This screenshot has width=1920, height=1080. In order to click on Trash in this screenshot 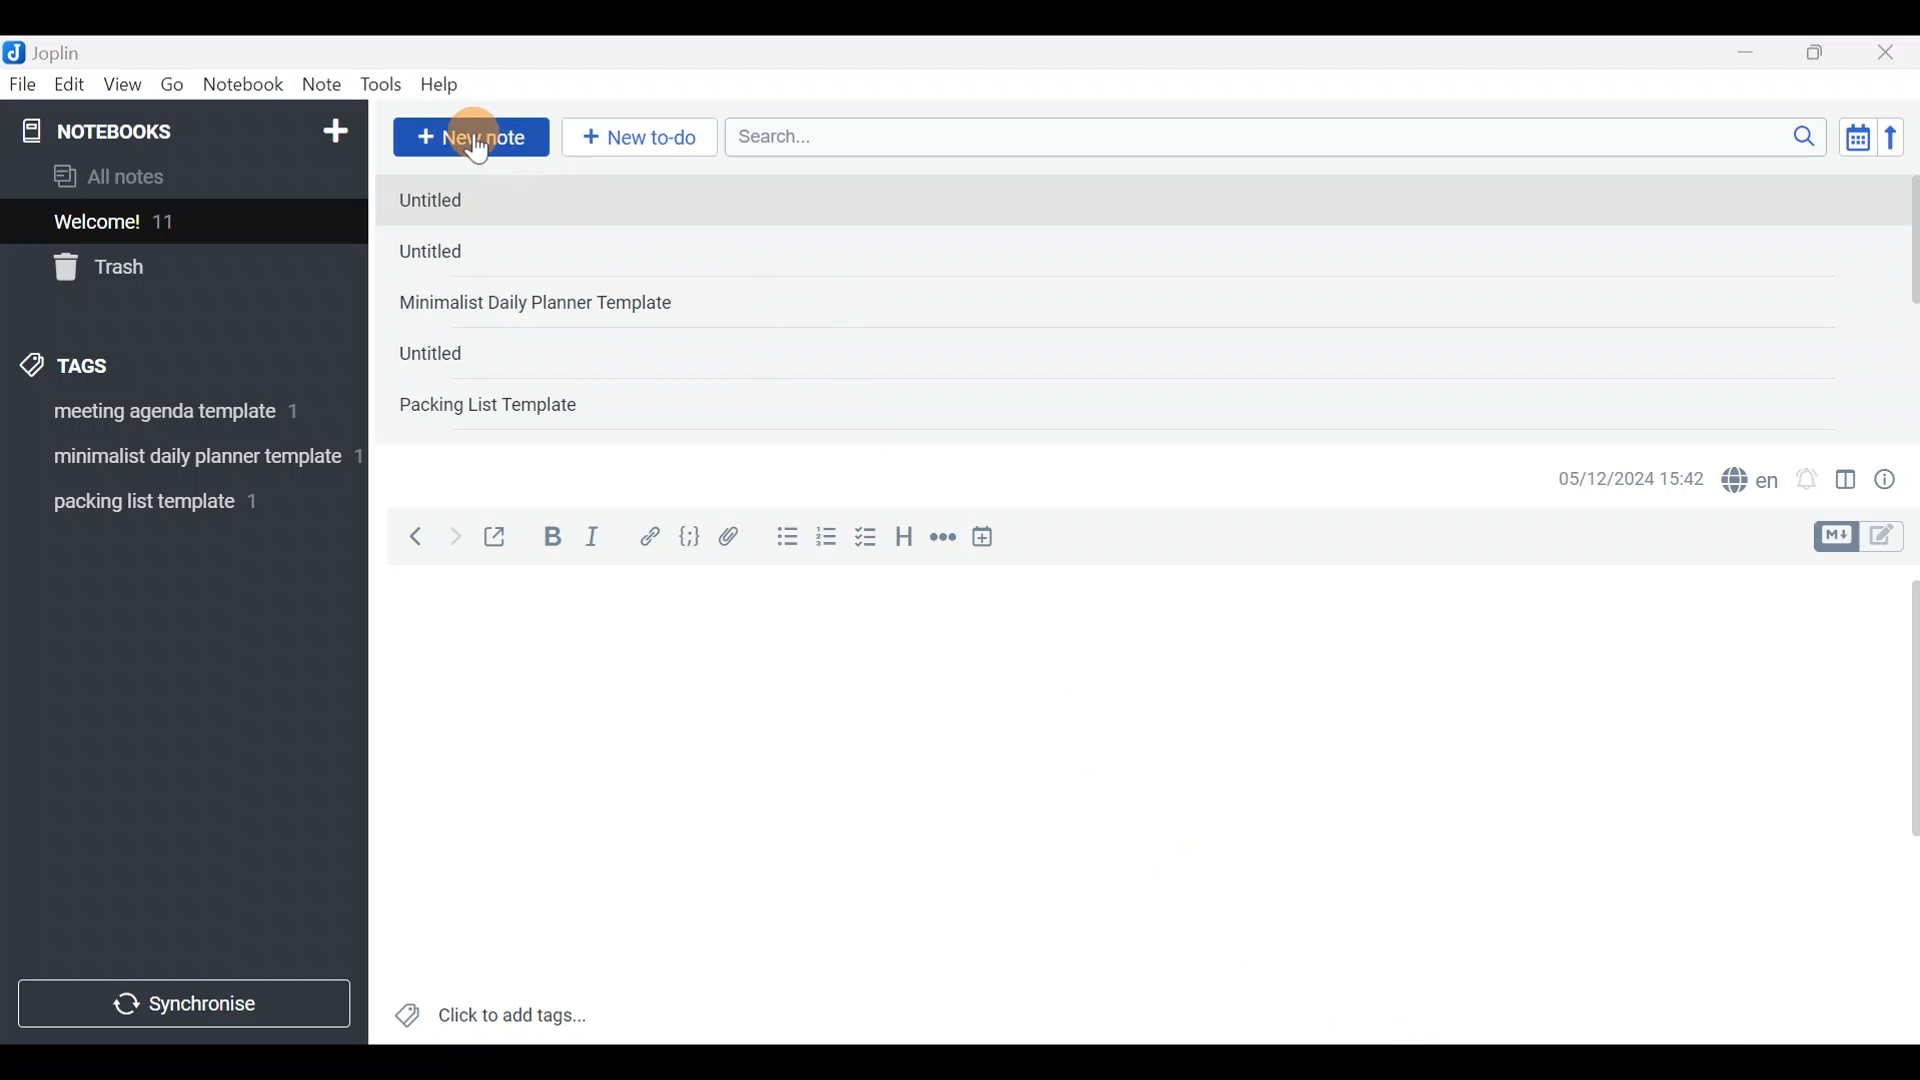, I will do `click(172, 269)`.